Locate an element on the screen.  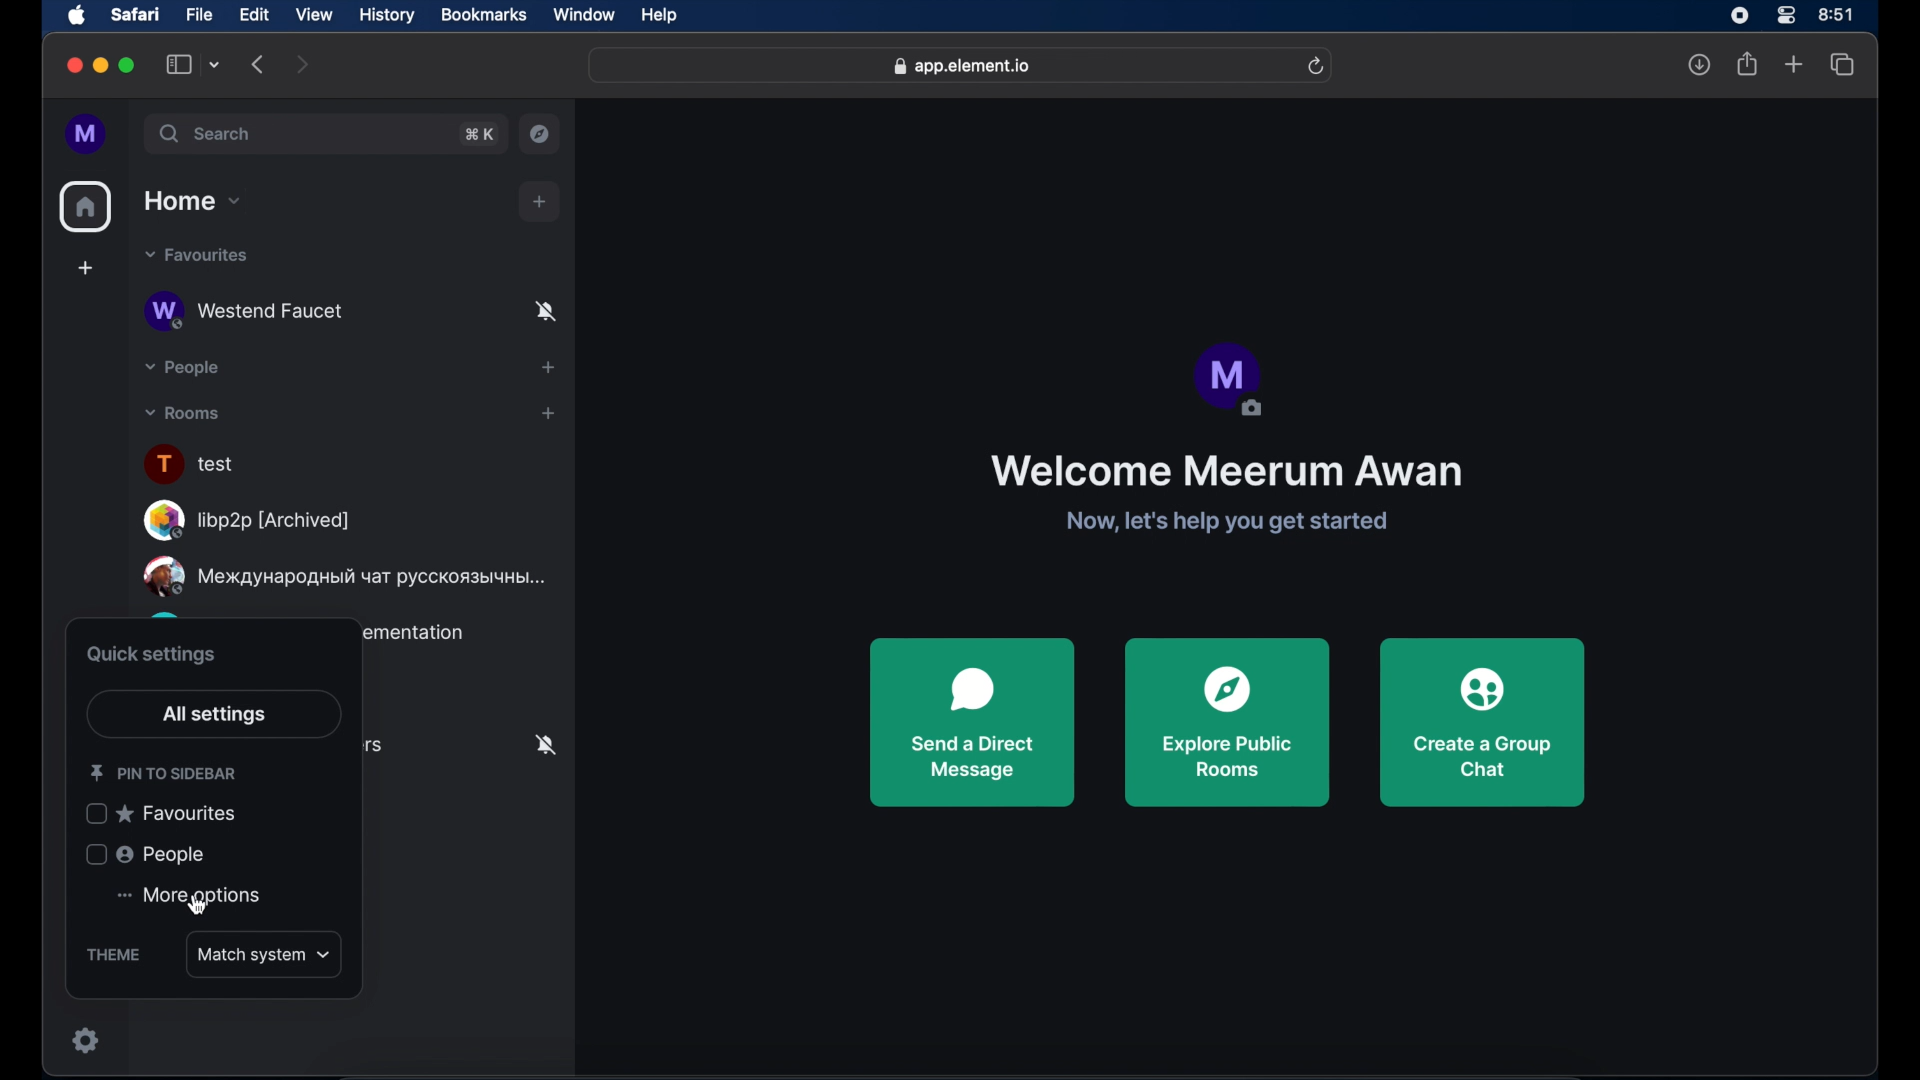
new tab is located at coordinates (1793, 62).